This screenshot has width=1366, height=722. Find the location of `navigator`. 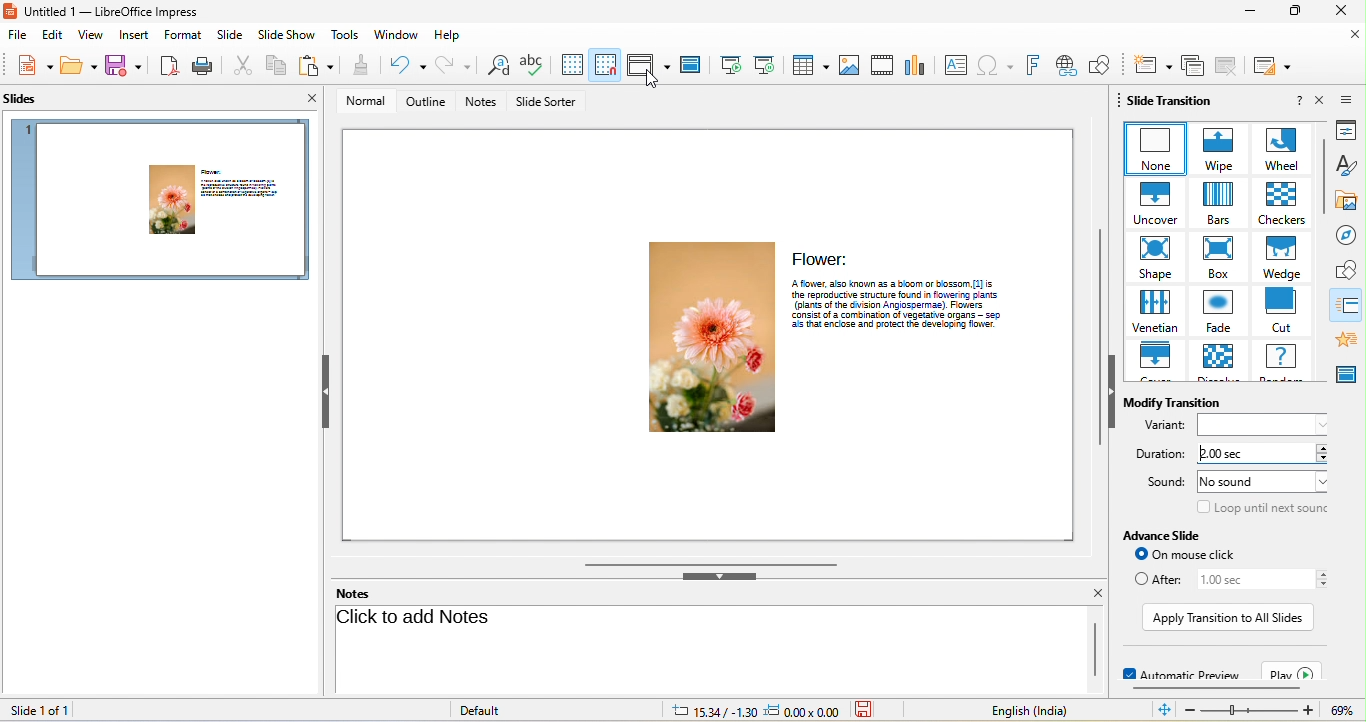

navigator is located at coordinates (1350, 235).